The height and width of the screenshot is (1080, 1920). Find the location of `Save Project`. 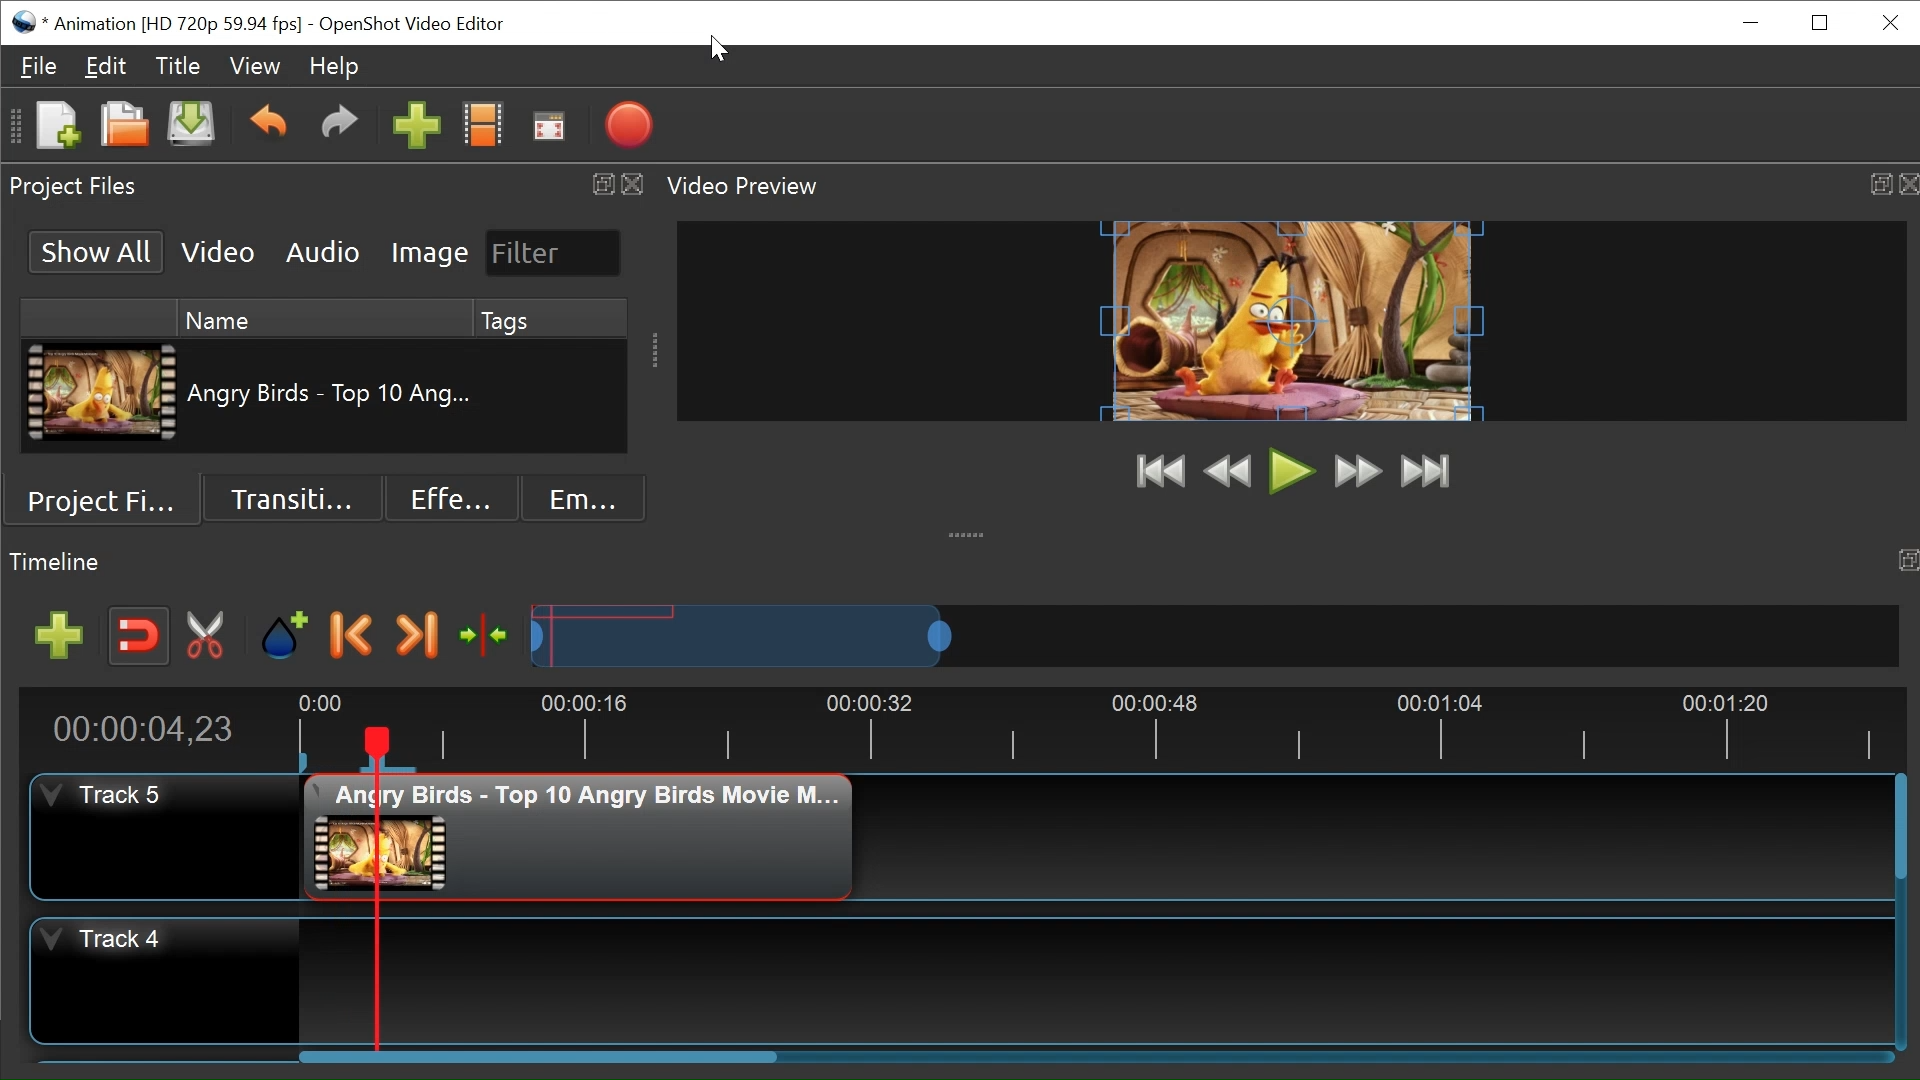

Save Project is located at coordinates (190, 127).